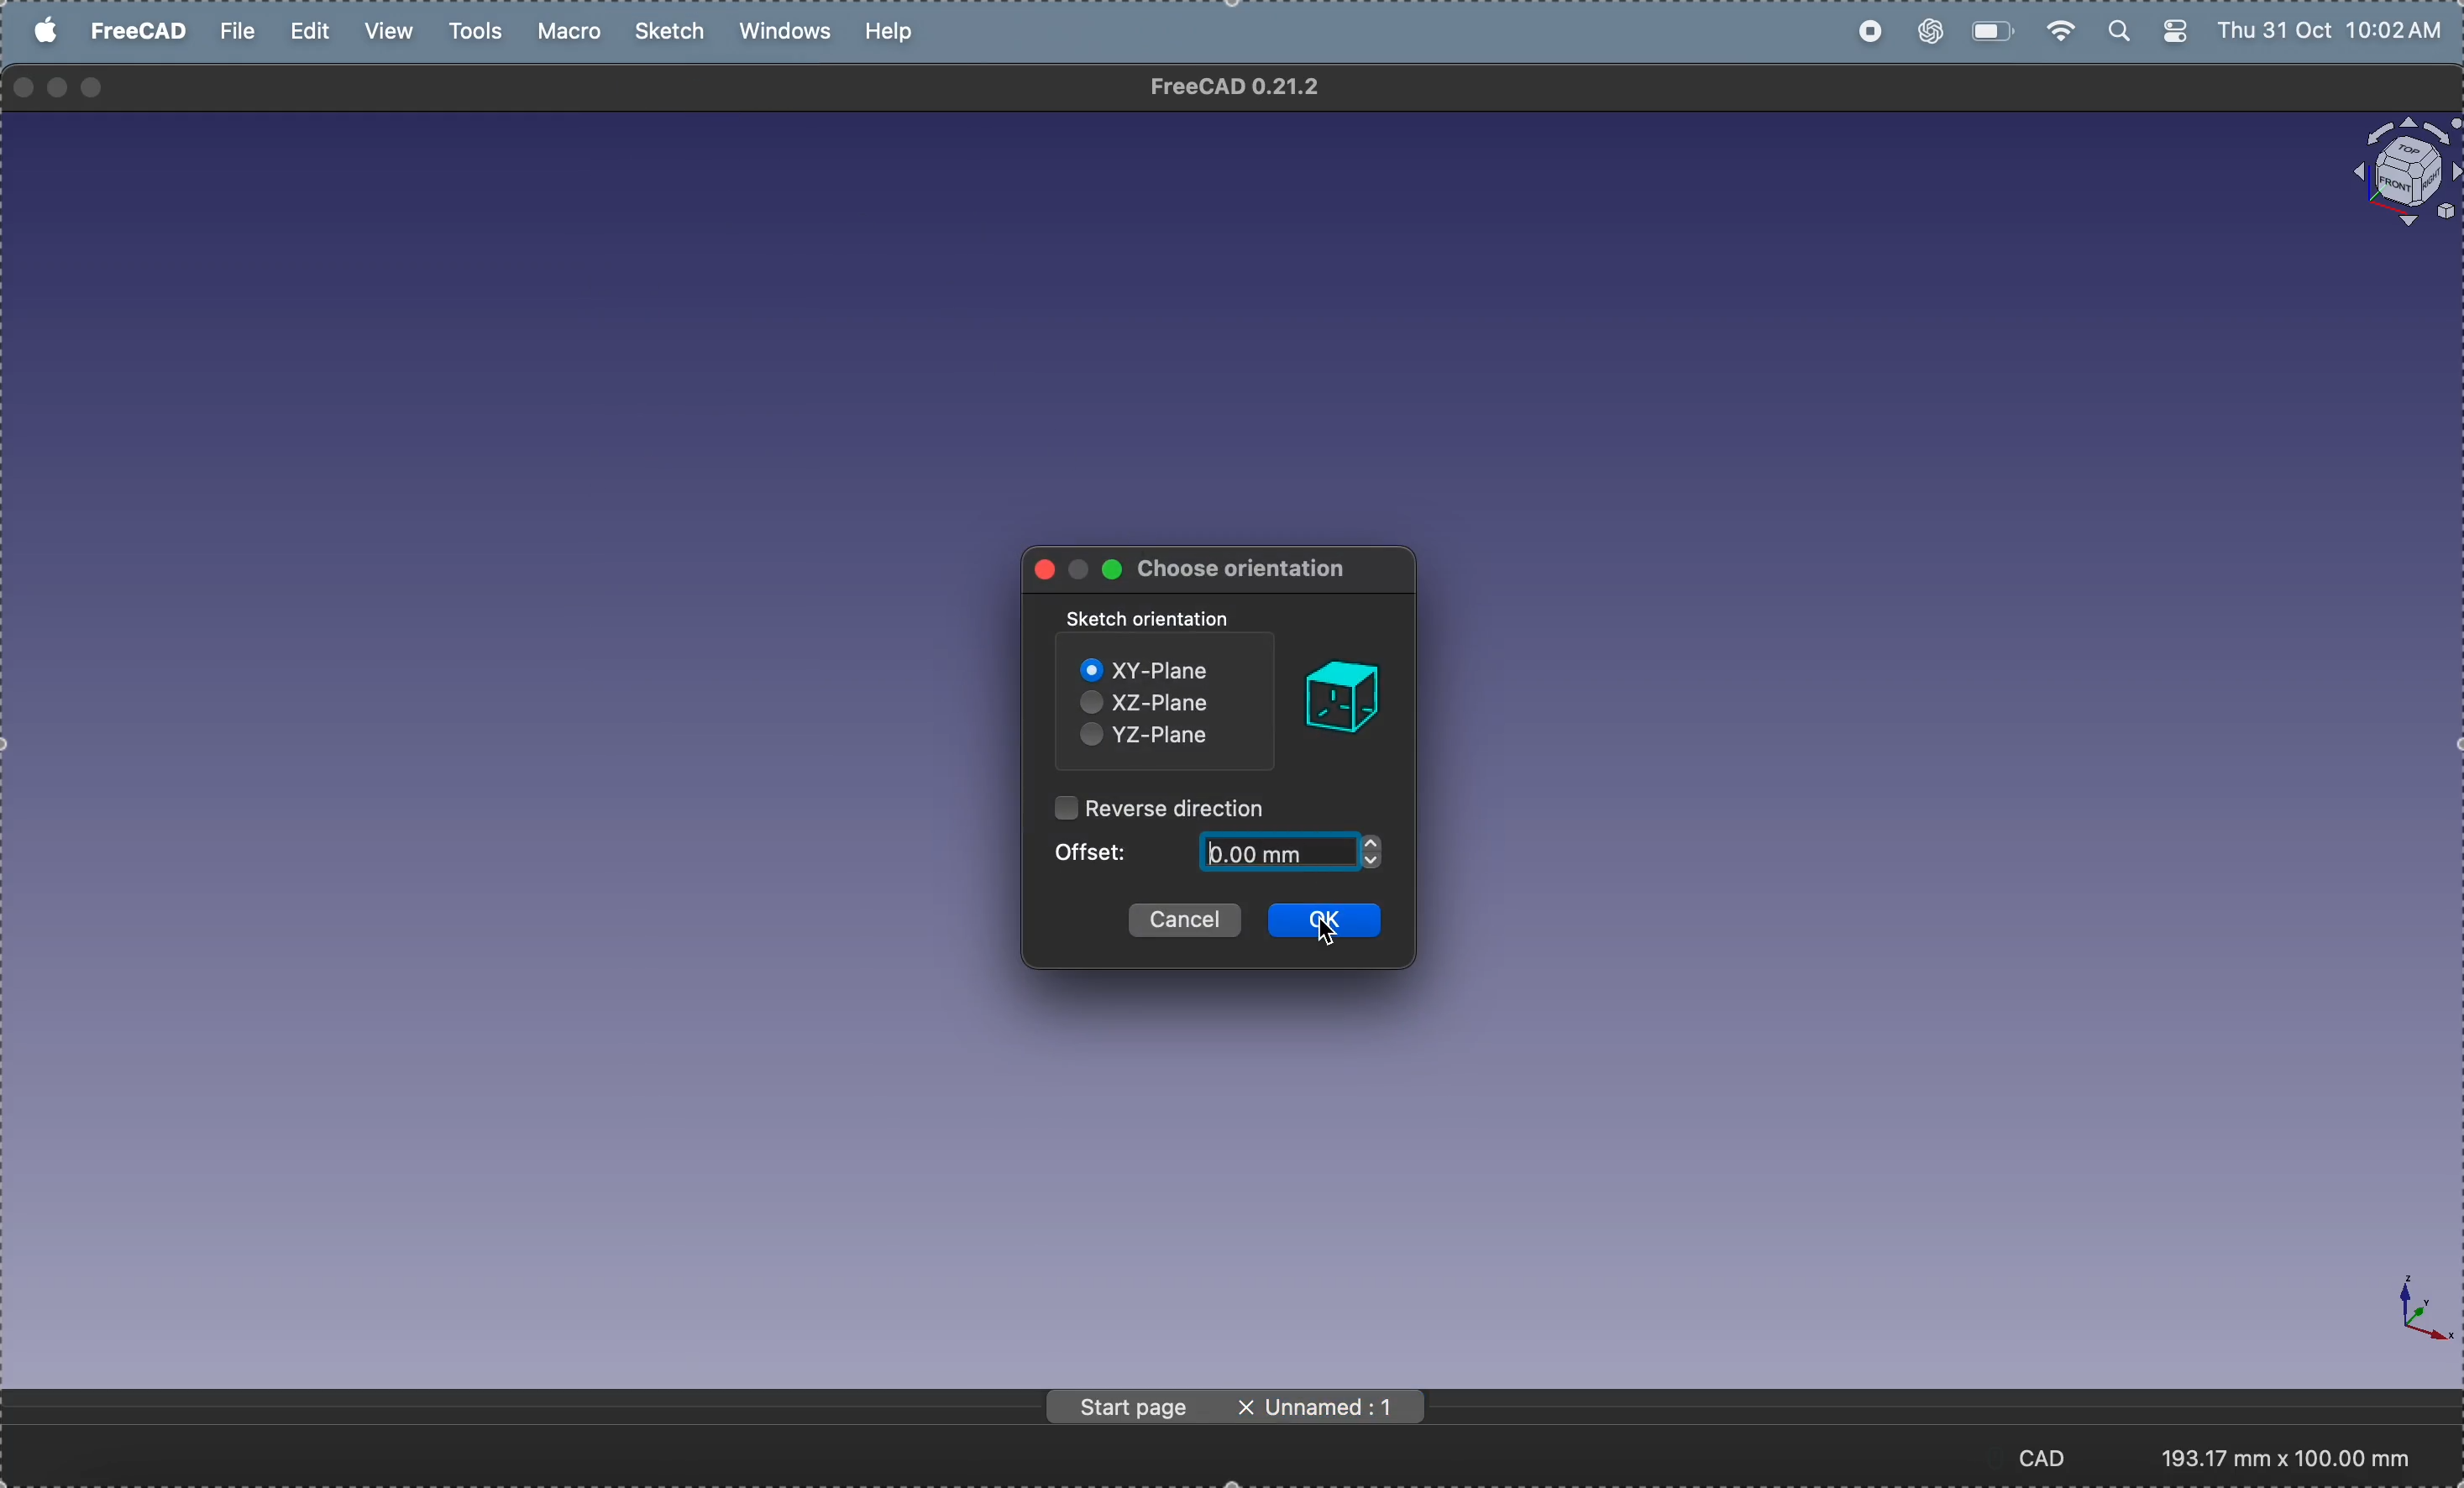 The height and width of the screenshot is (1488, 2464). What do you see at coordinates (24, 88) in the screenshot?
I see `closing window` at bounding box center [24, 88].